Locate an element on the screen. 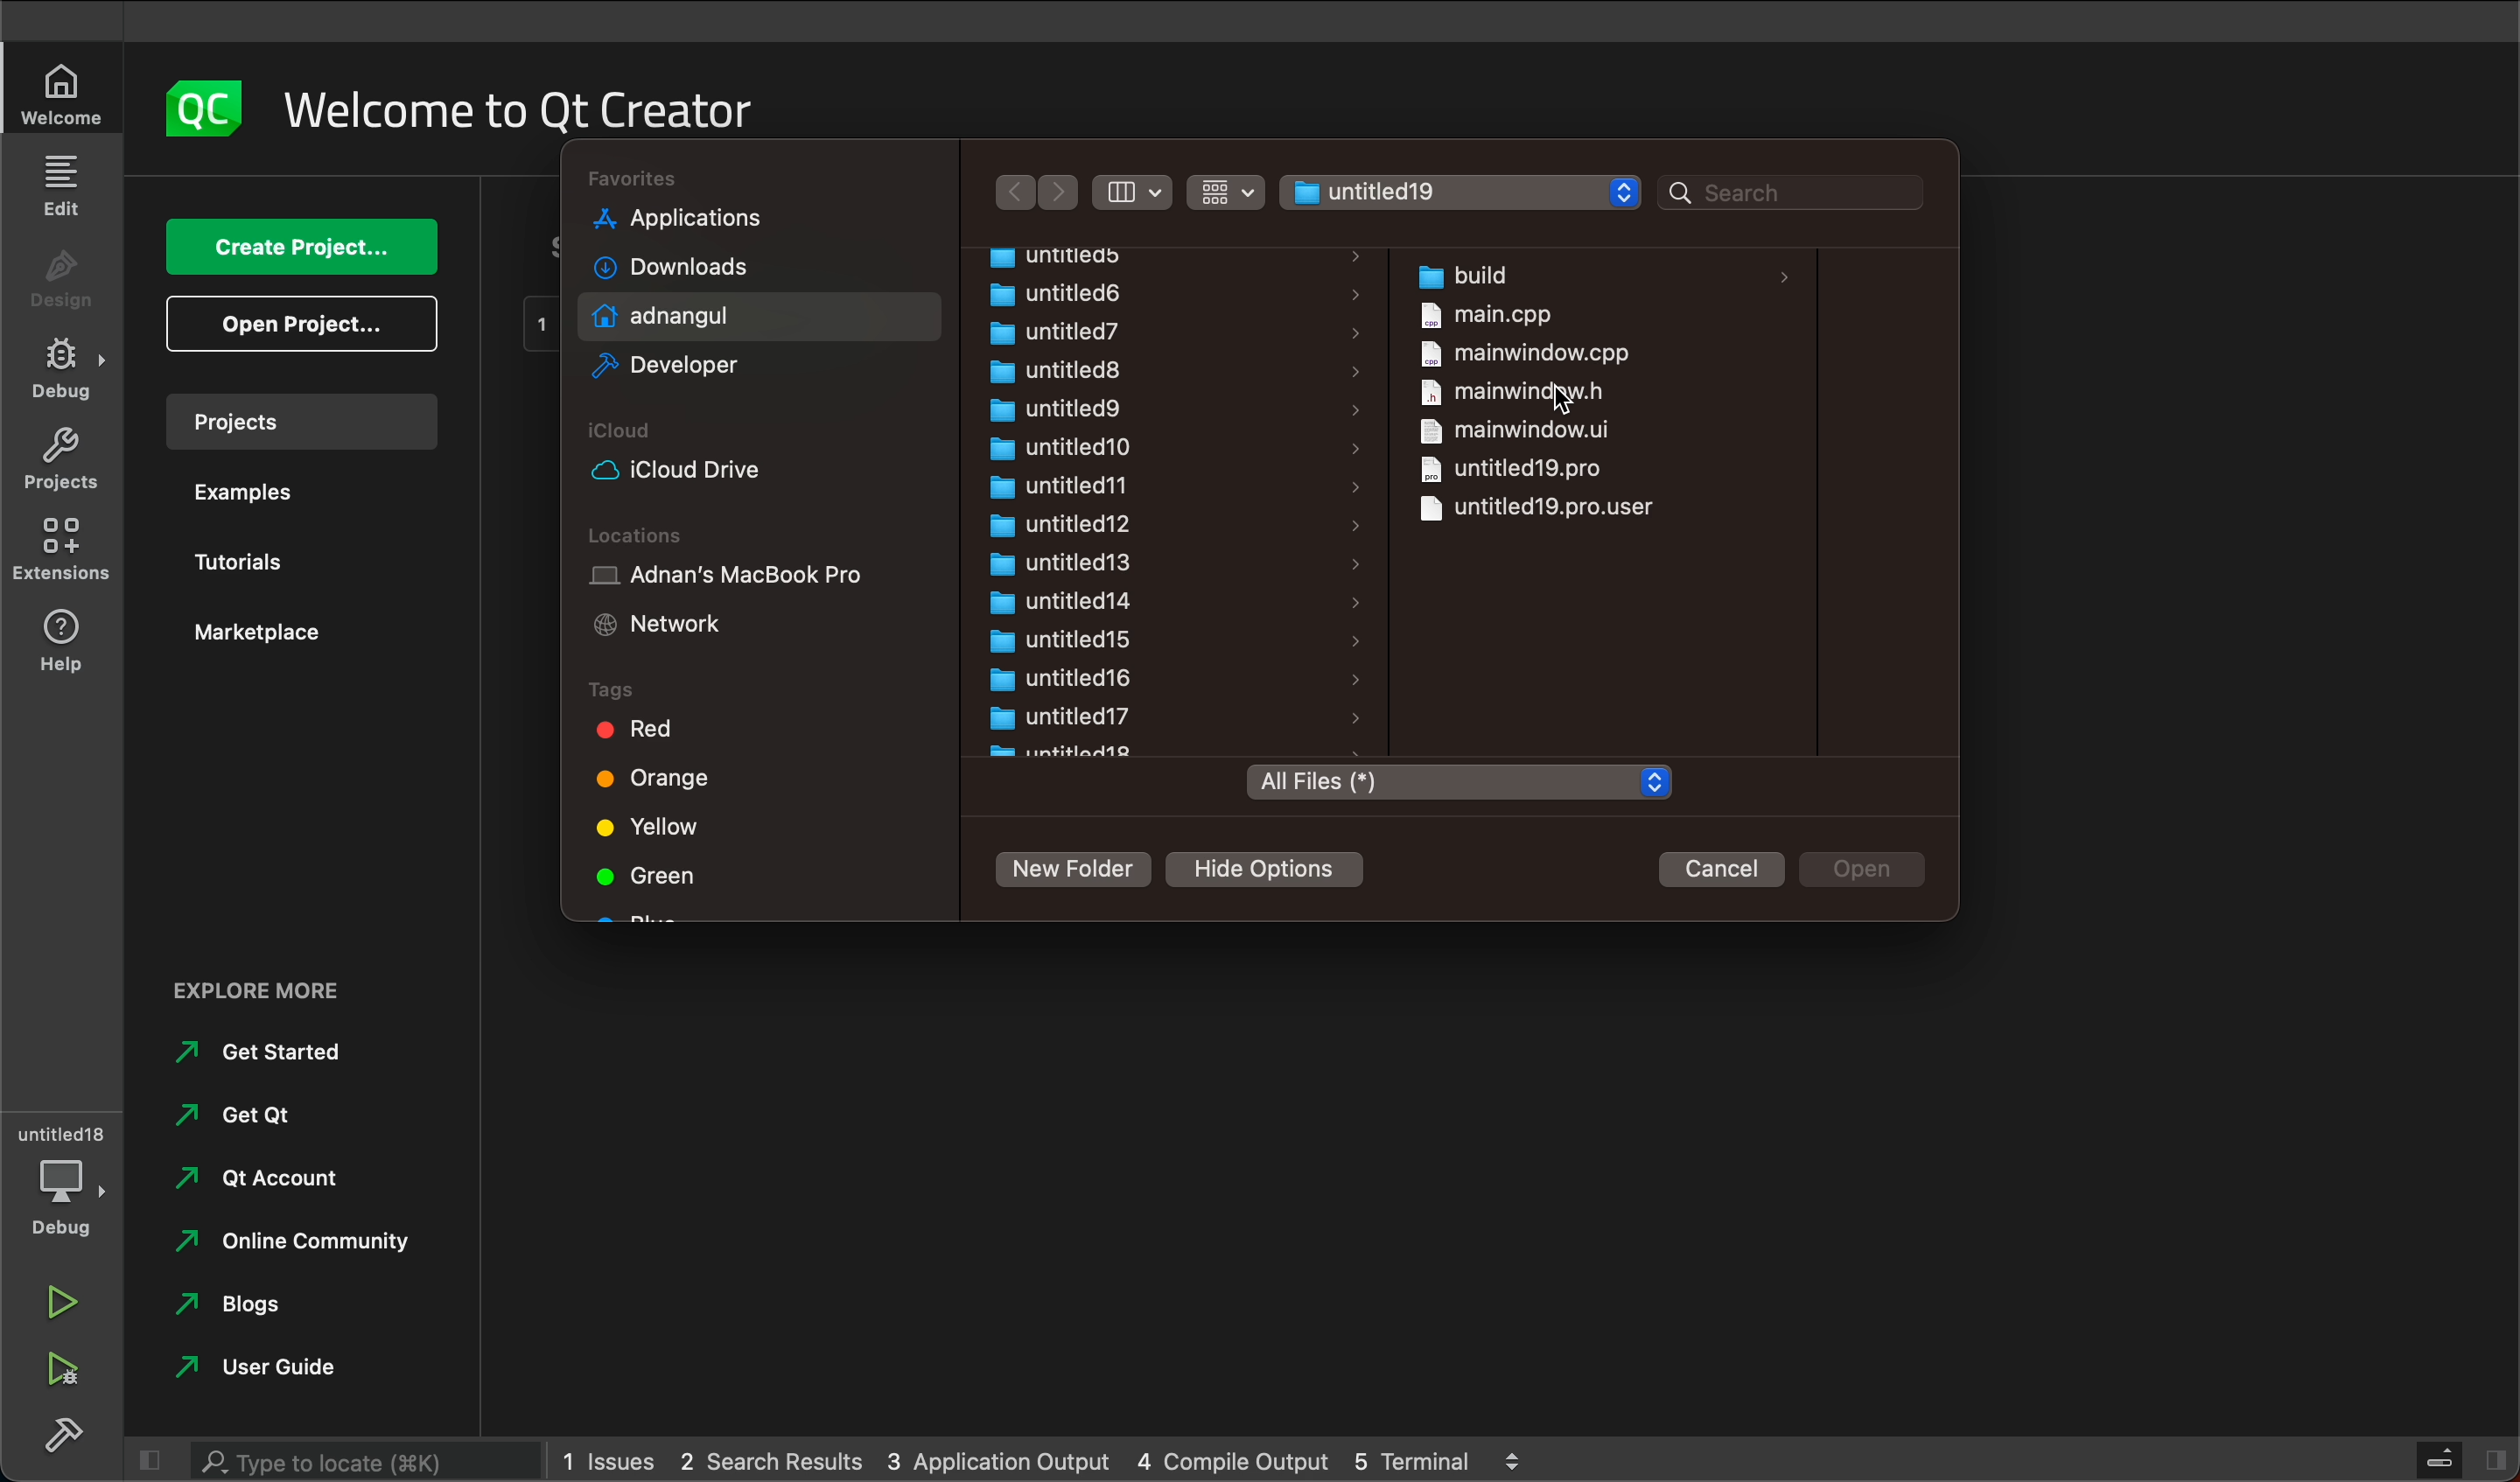  welcome is located at coordinates (59, 95).